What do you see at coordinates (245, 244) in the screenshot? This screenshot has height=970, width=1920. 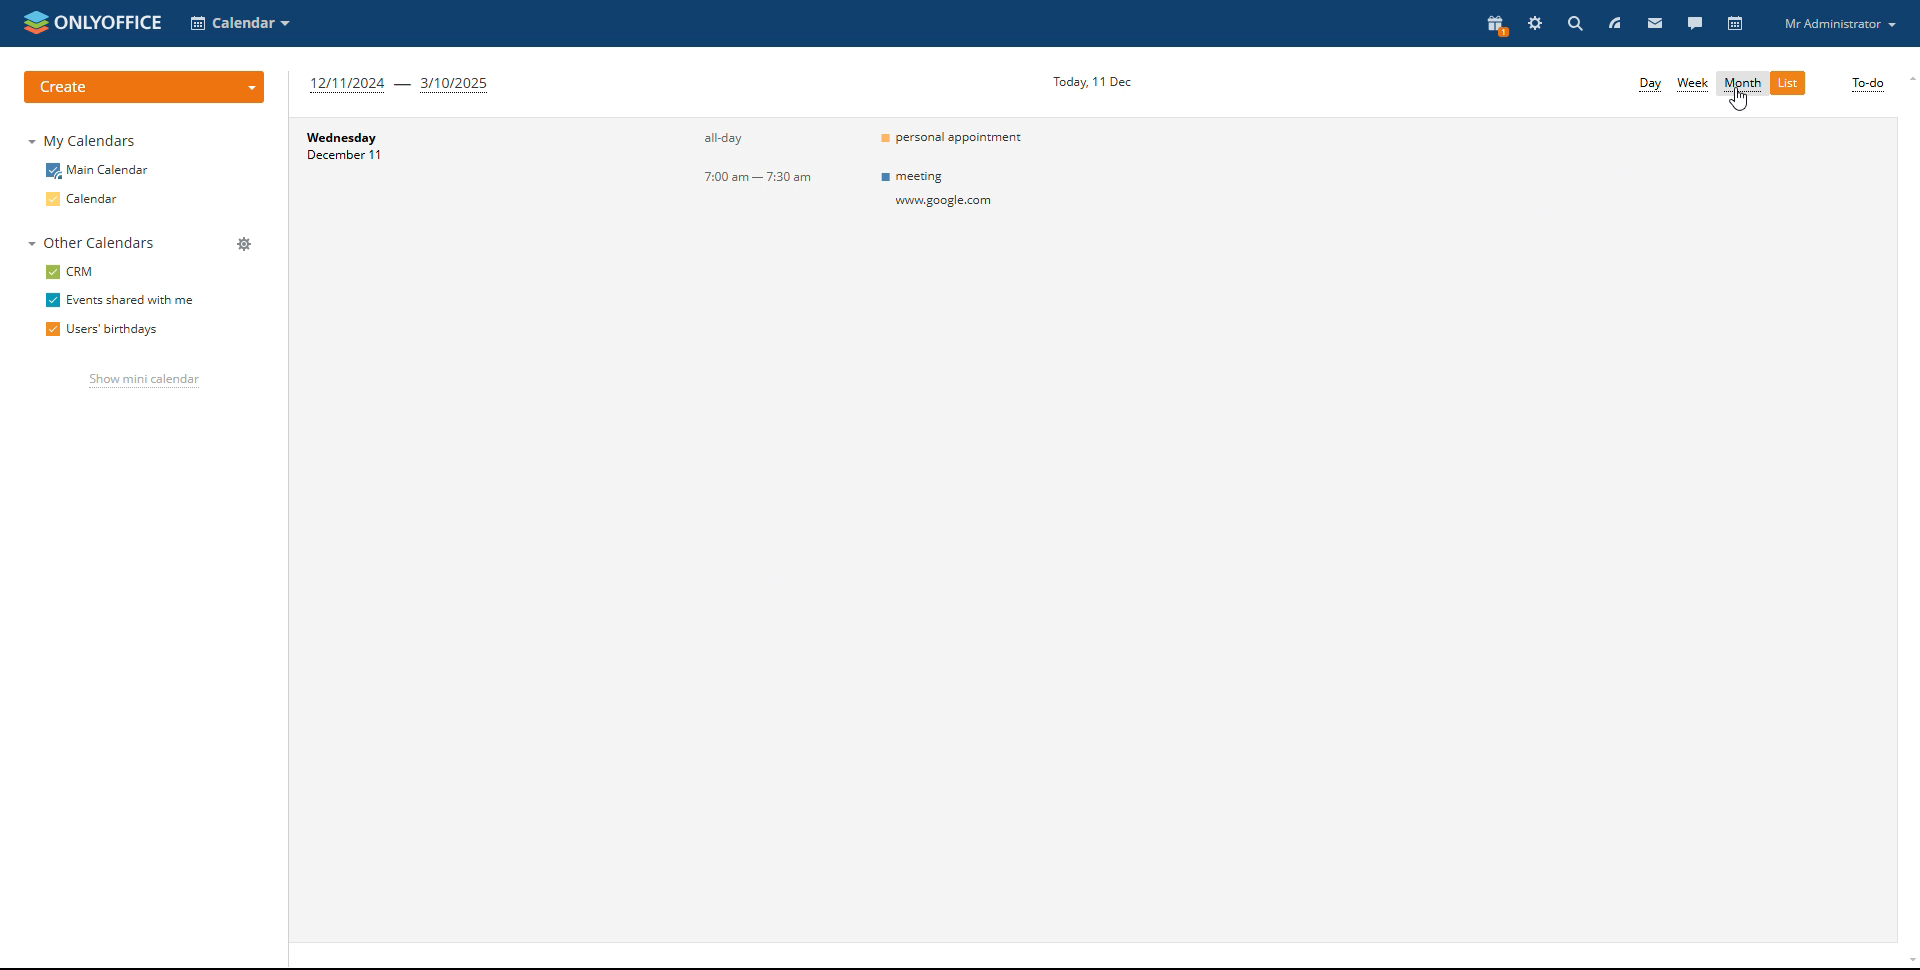 I see `manage` at bounding box center [245, 244].